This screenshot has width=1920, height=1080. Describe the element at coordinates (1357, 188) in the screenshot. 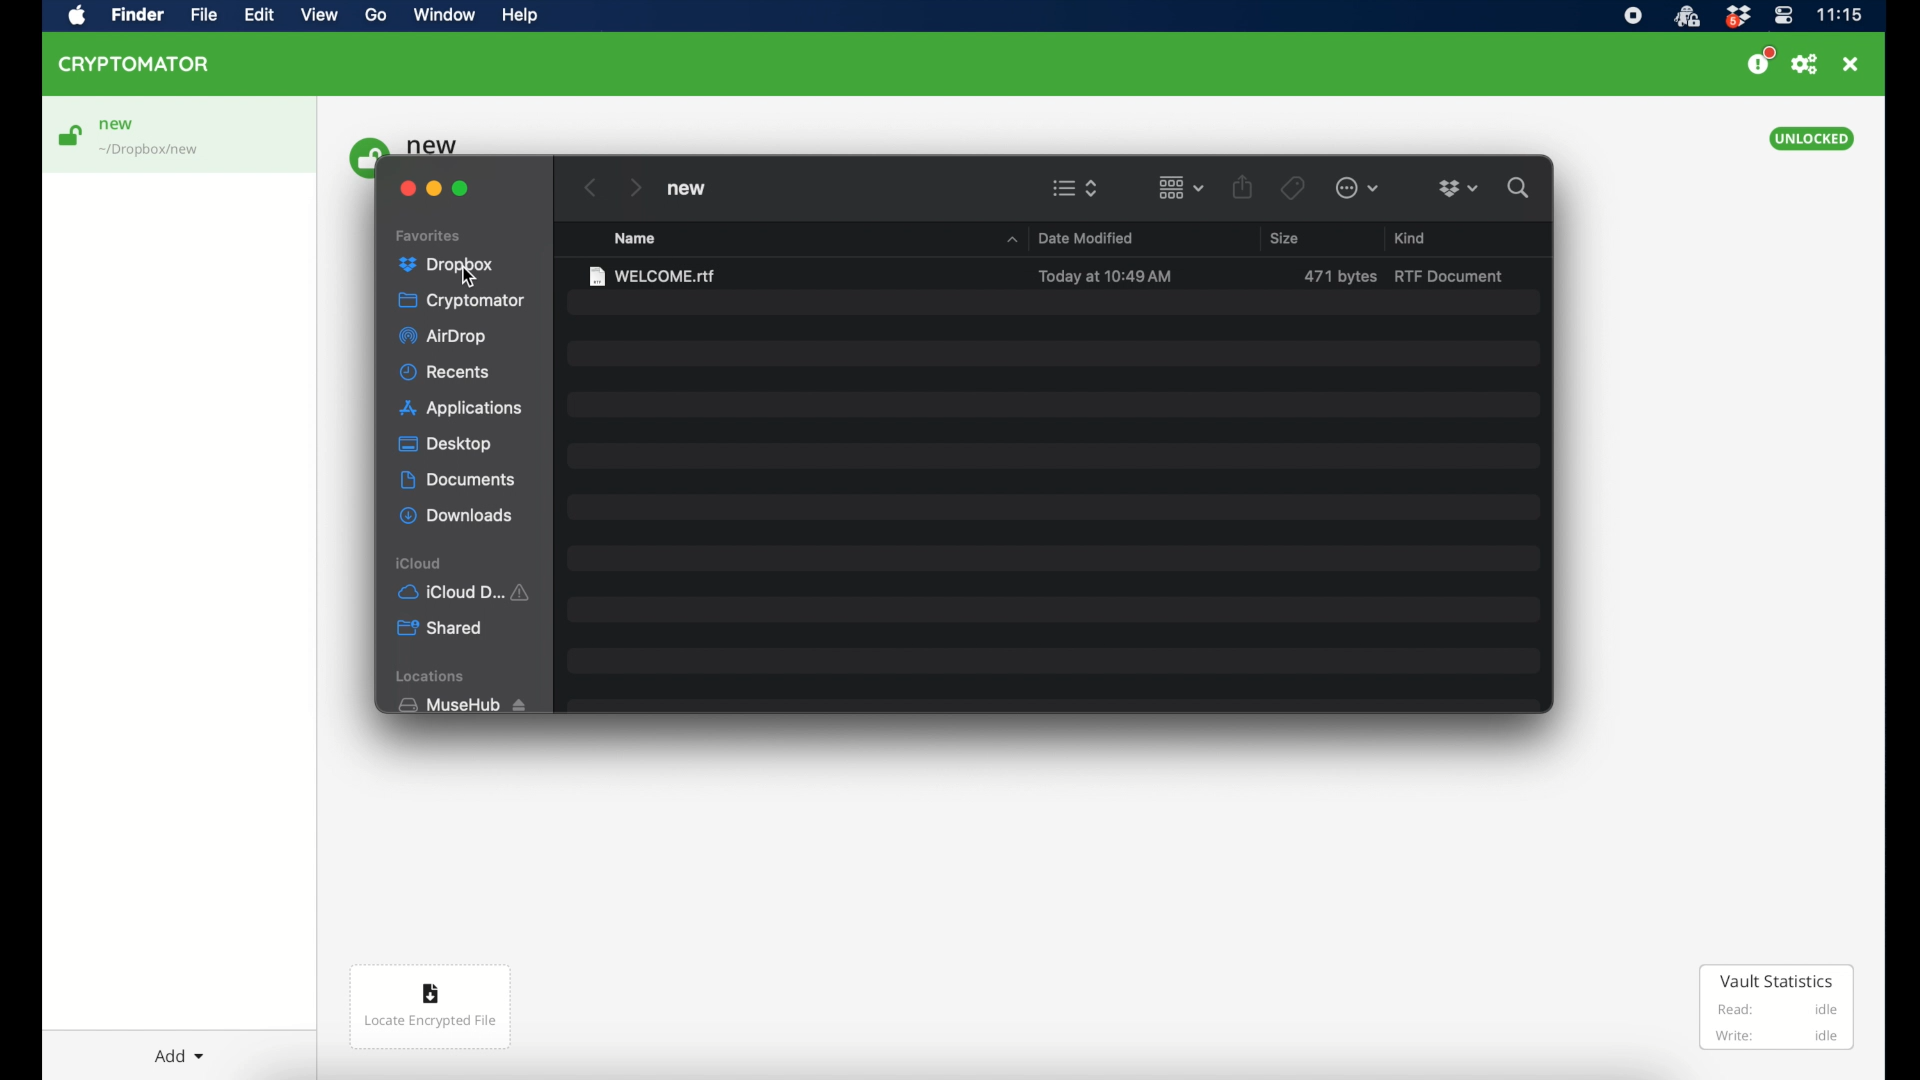

I see `more options` at that location.